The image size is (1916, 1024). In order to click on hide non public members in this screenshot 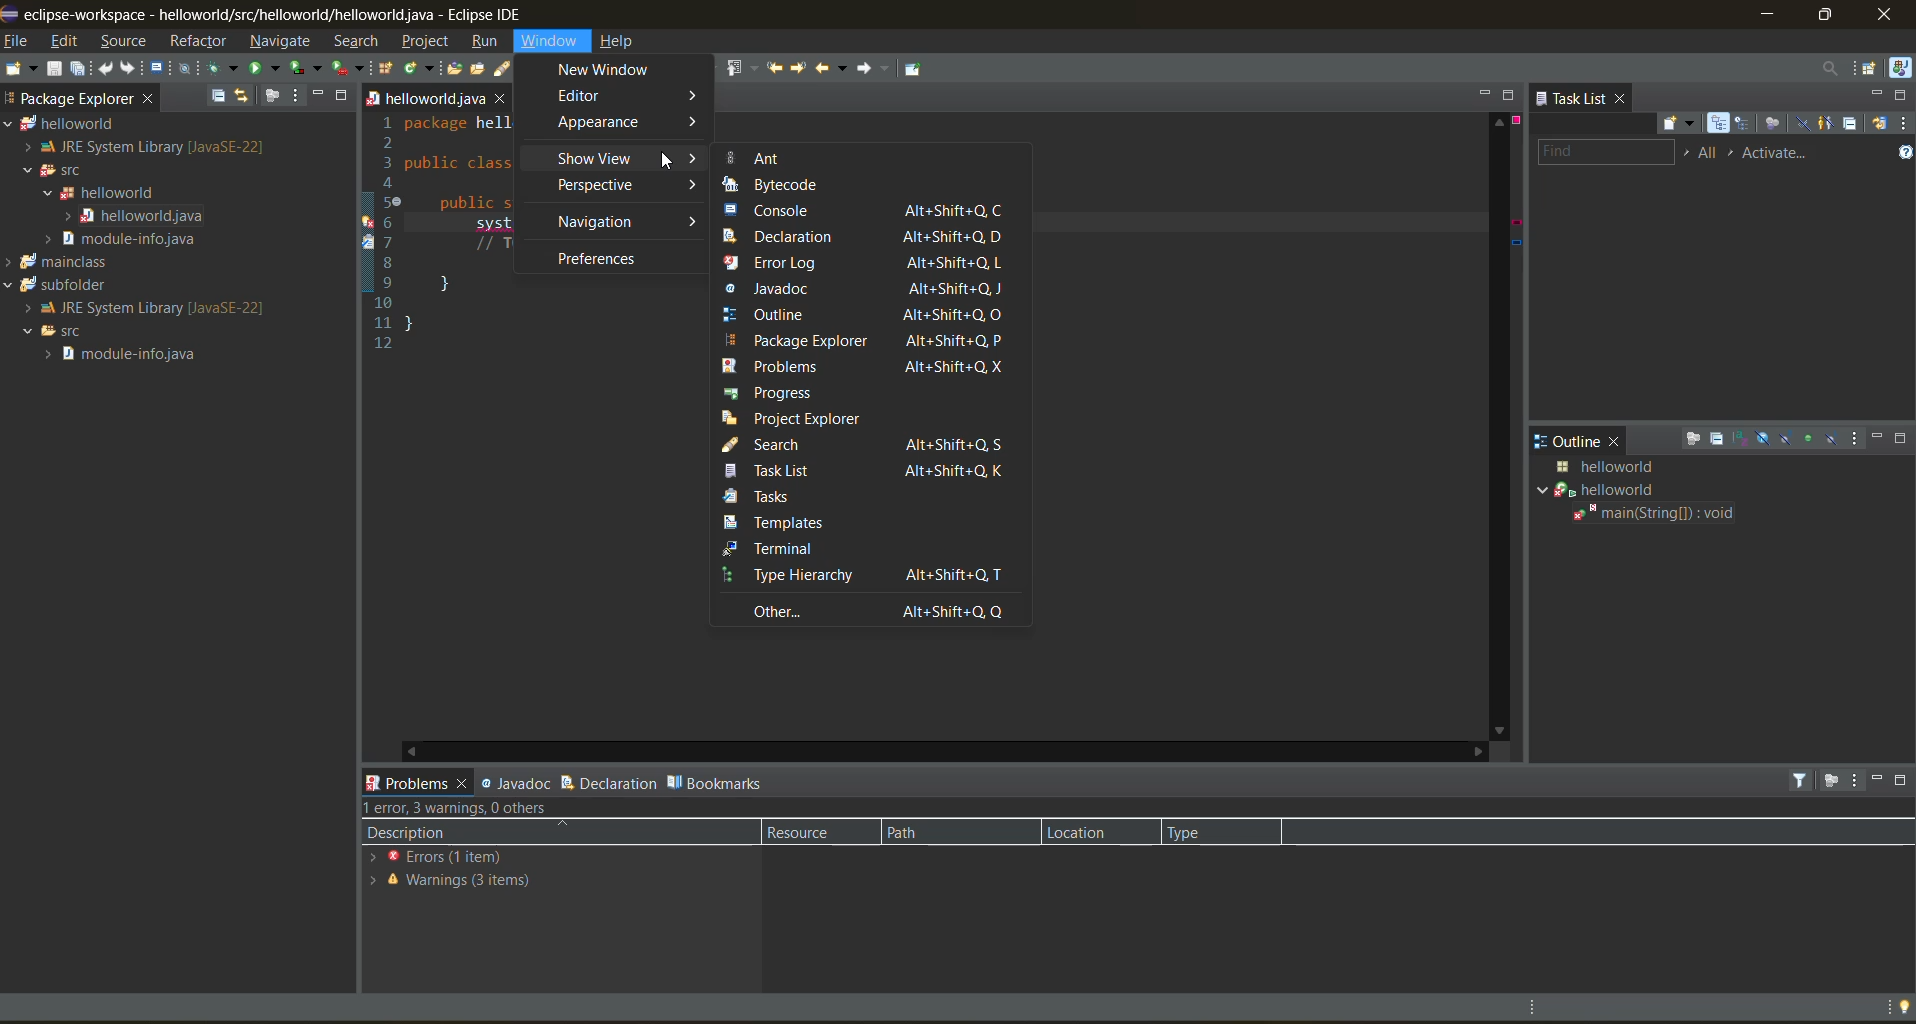, I will do `click(1811, 439)`.